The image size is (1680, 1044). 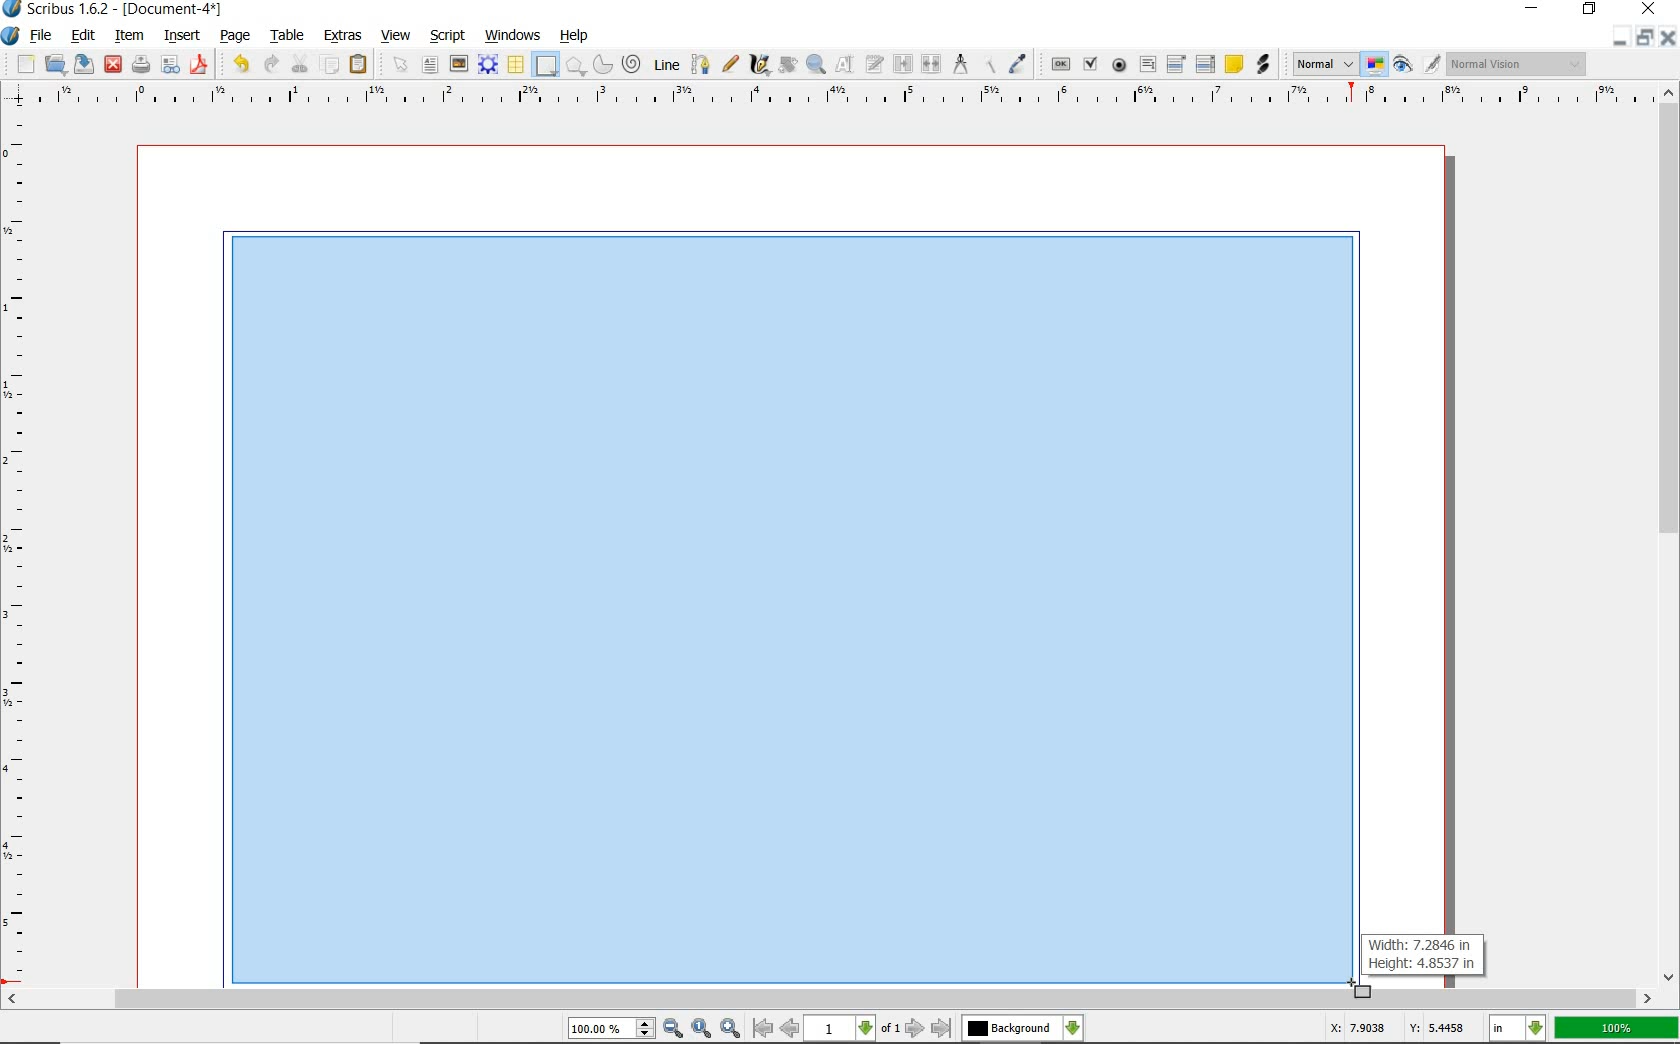 What do you see at coordinates (633, 64) in the screenshot?
I see `spiral` at bounding box center [633, 64].